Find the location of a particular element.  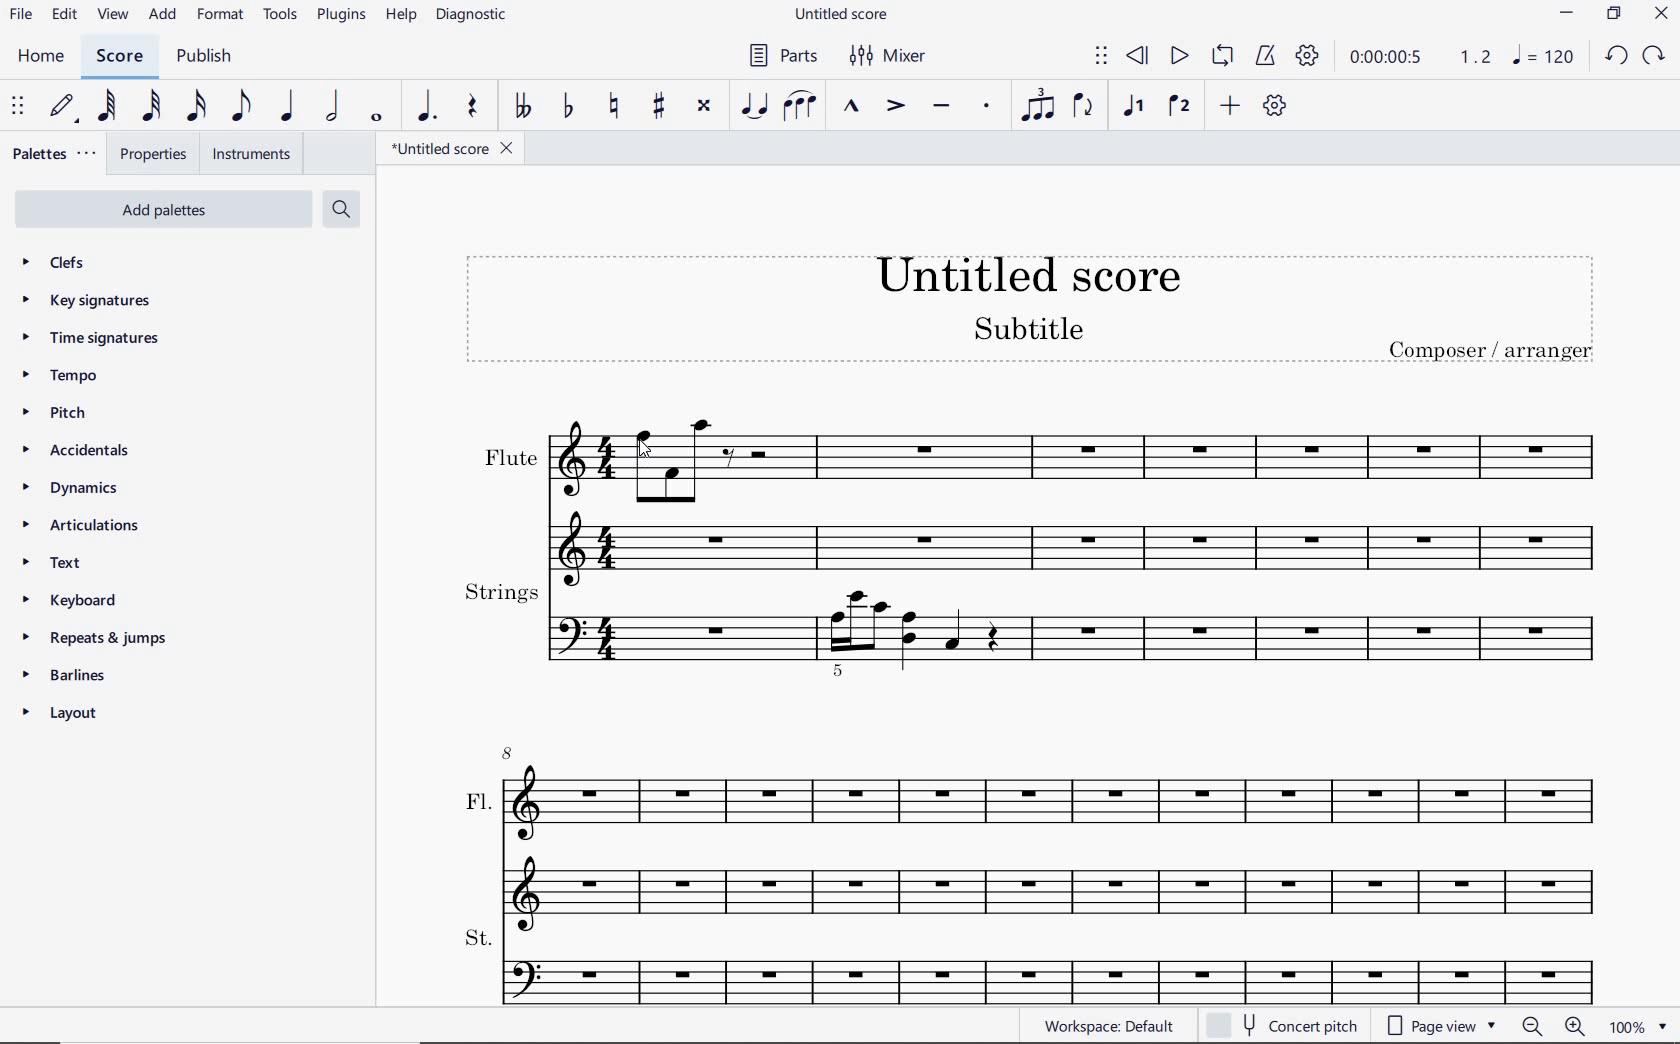

VOICE 1 is located at coordinates (1131, 106).